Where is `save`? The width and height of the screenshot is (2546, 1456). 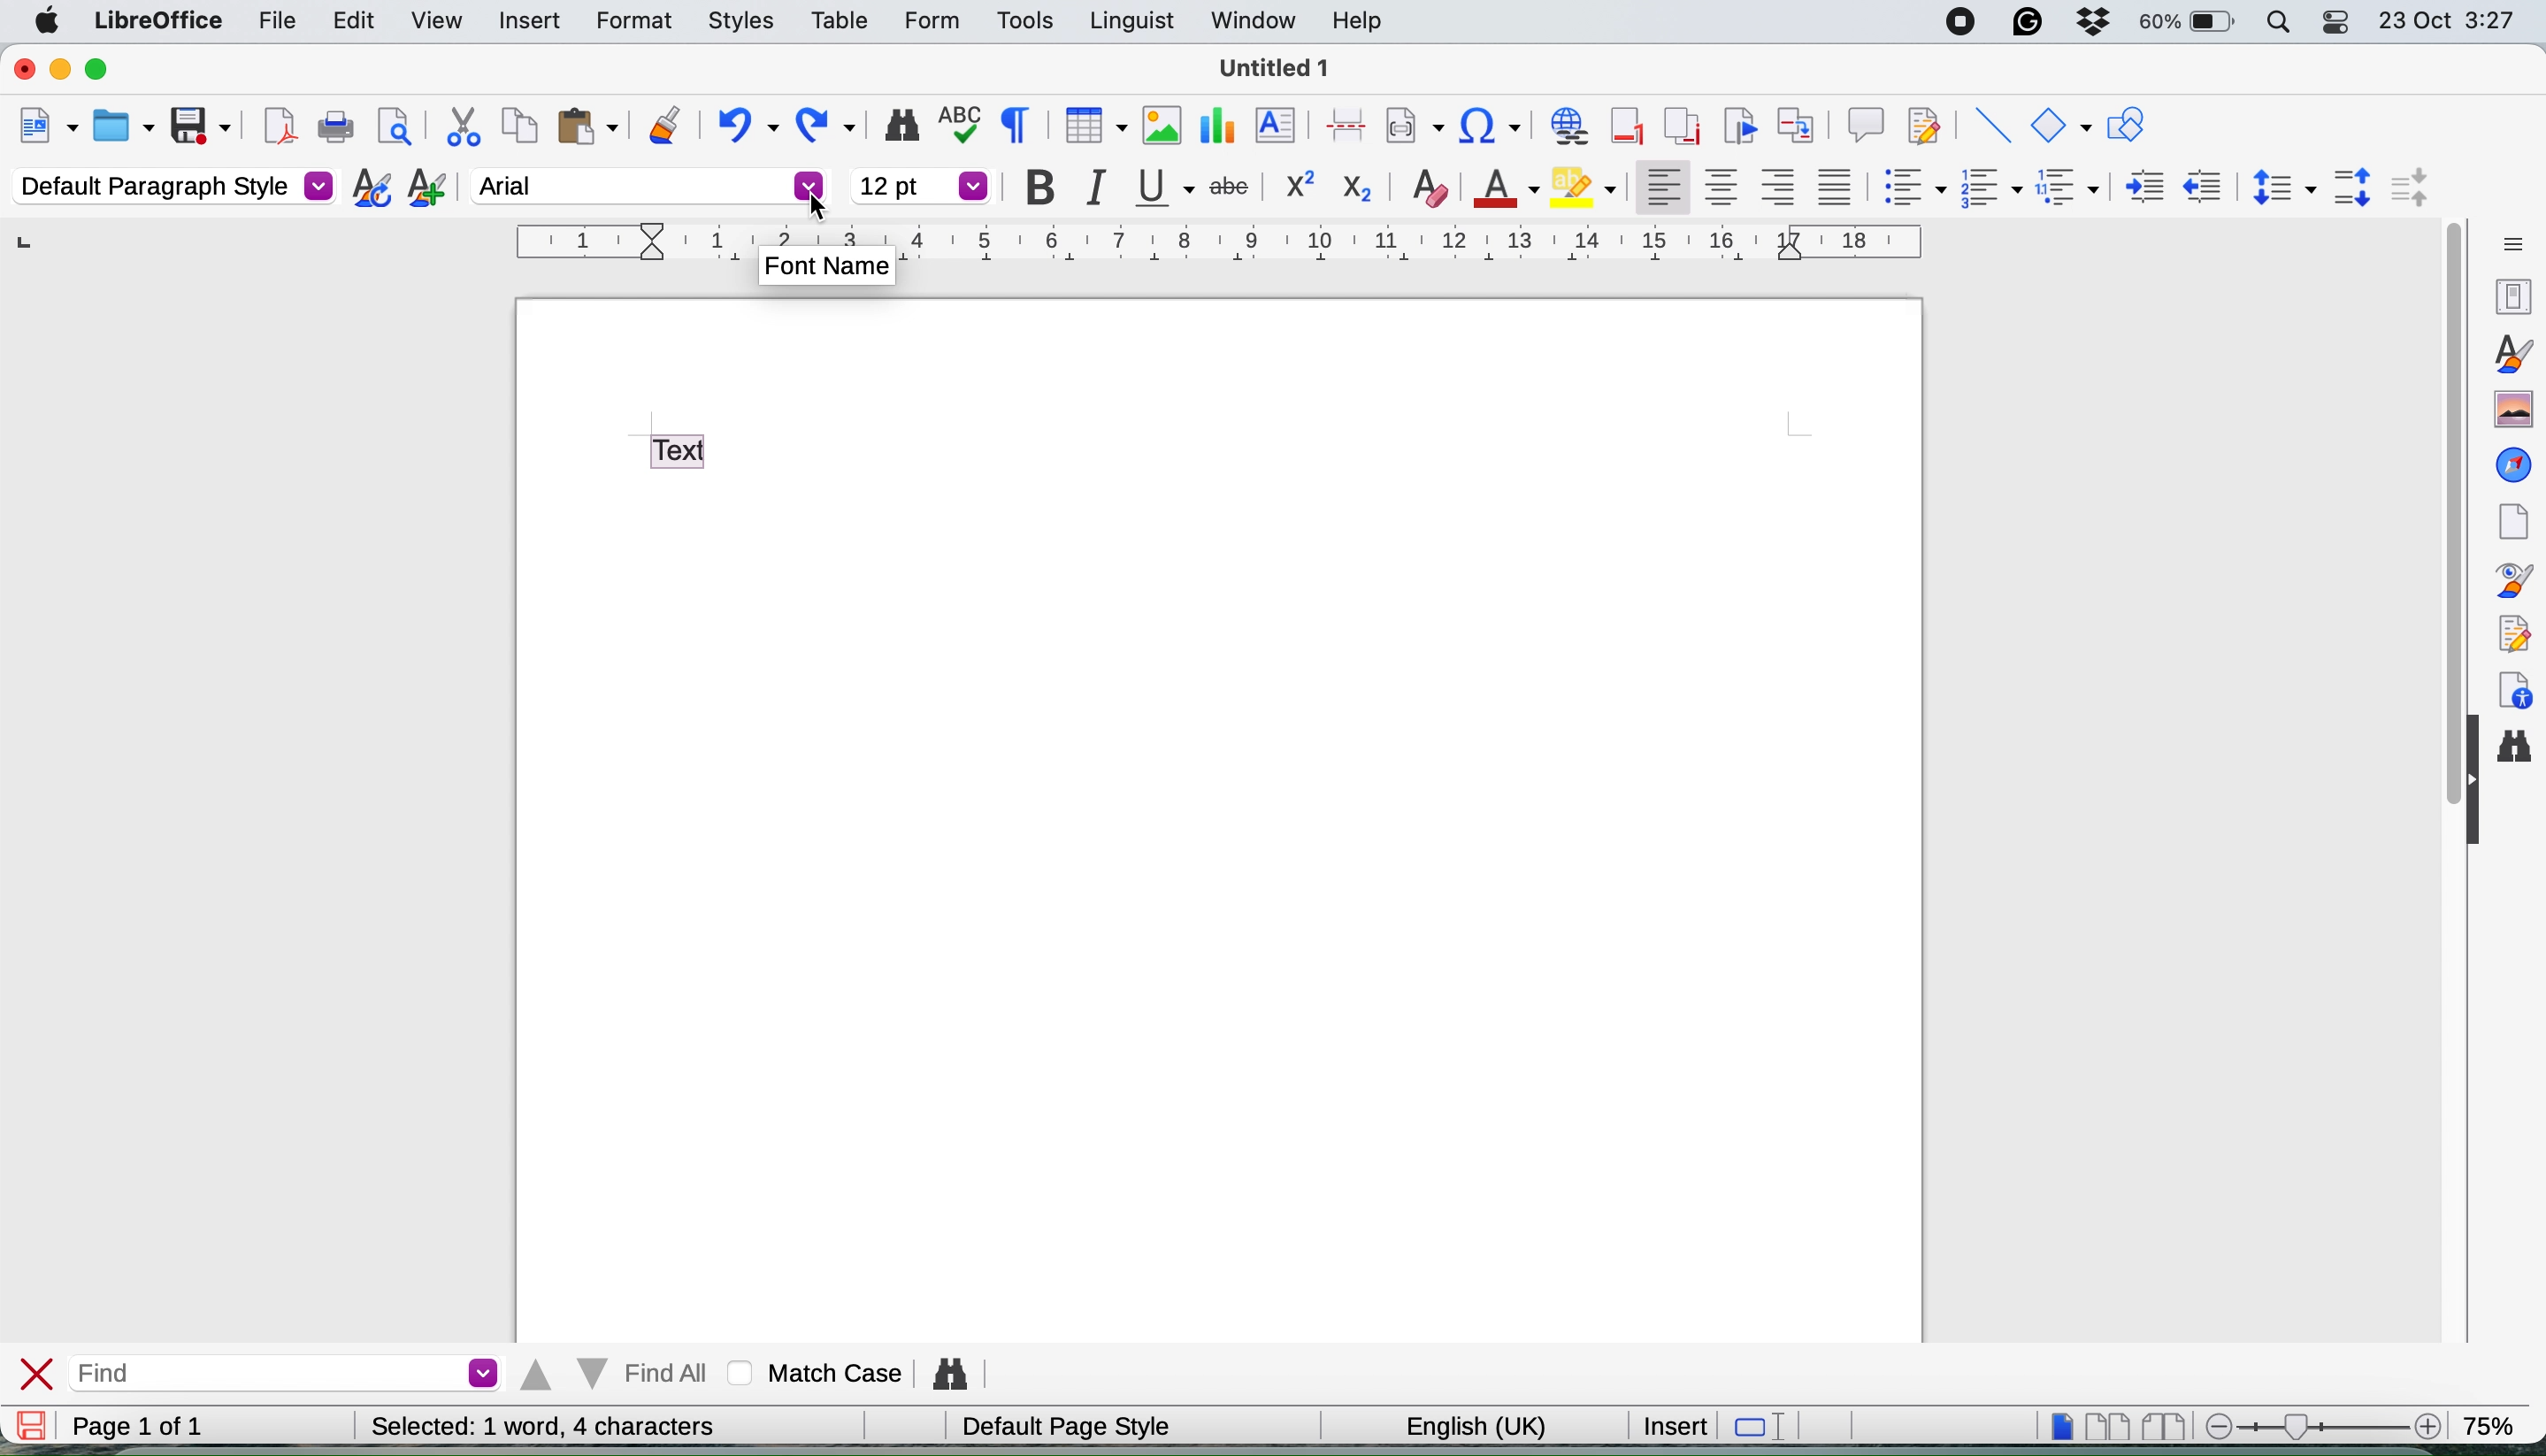
save is located at coordinates (200, 124).